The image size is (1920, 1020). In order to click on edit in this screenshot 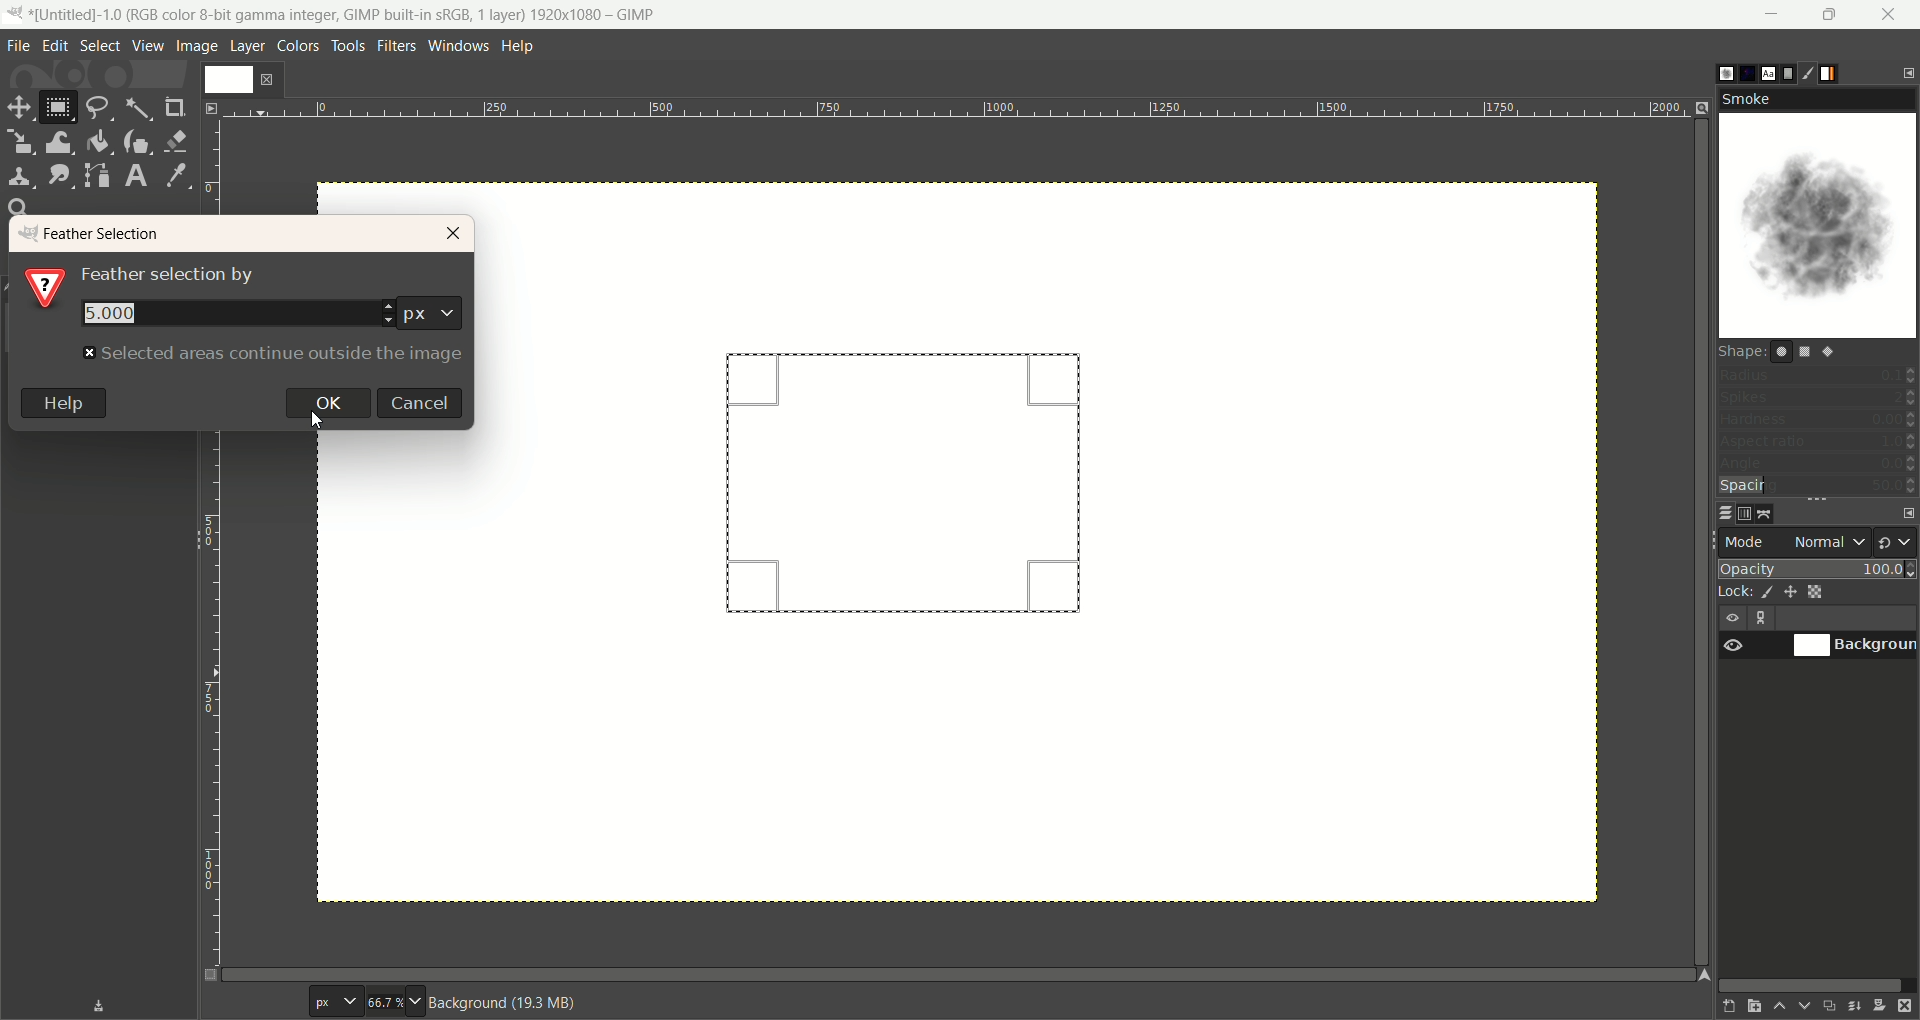, I will do `click(56, 45)`.